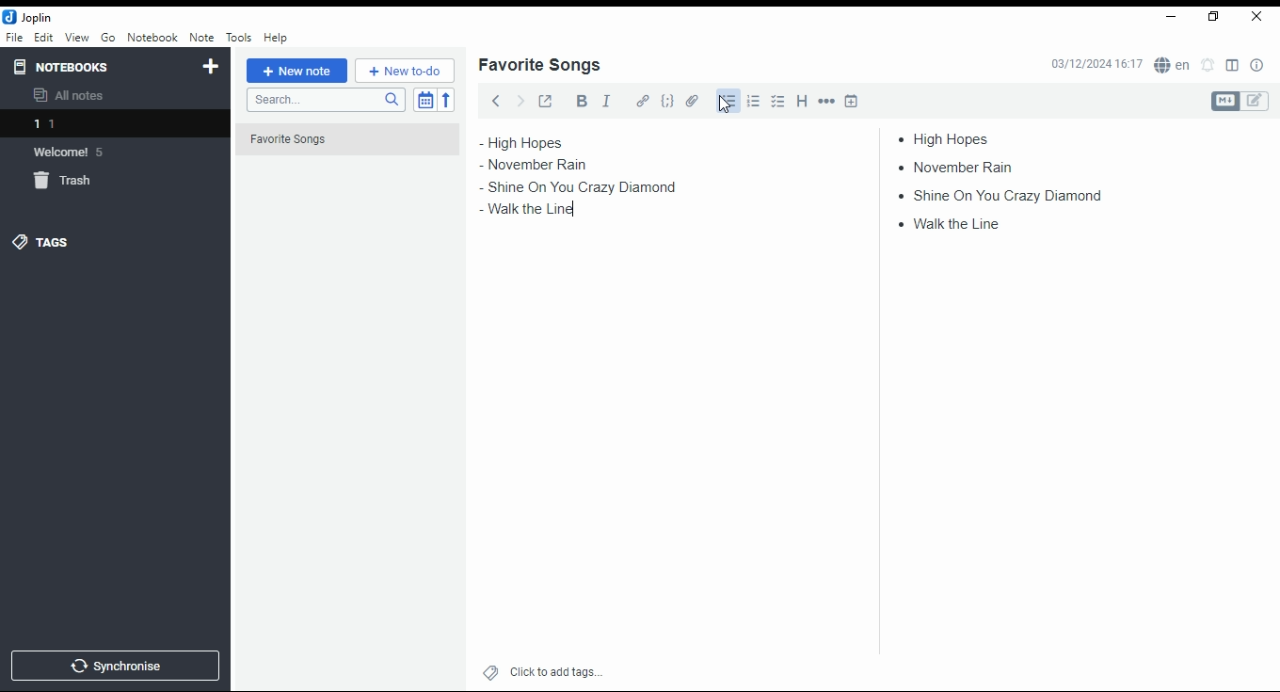 The height and width of the screenshot is (692, 1280). Describe the element at coordinates (581, 101) in the screenshot. I see `bold` at that location.